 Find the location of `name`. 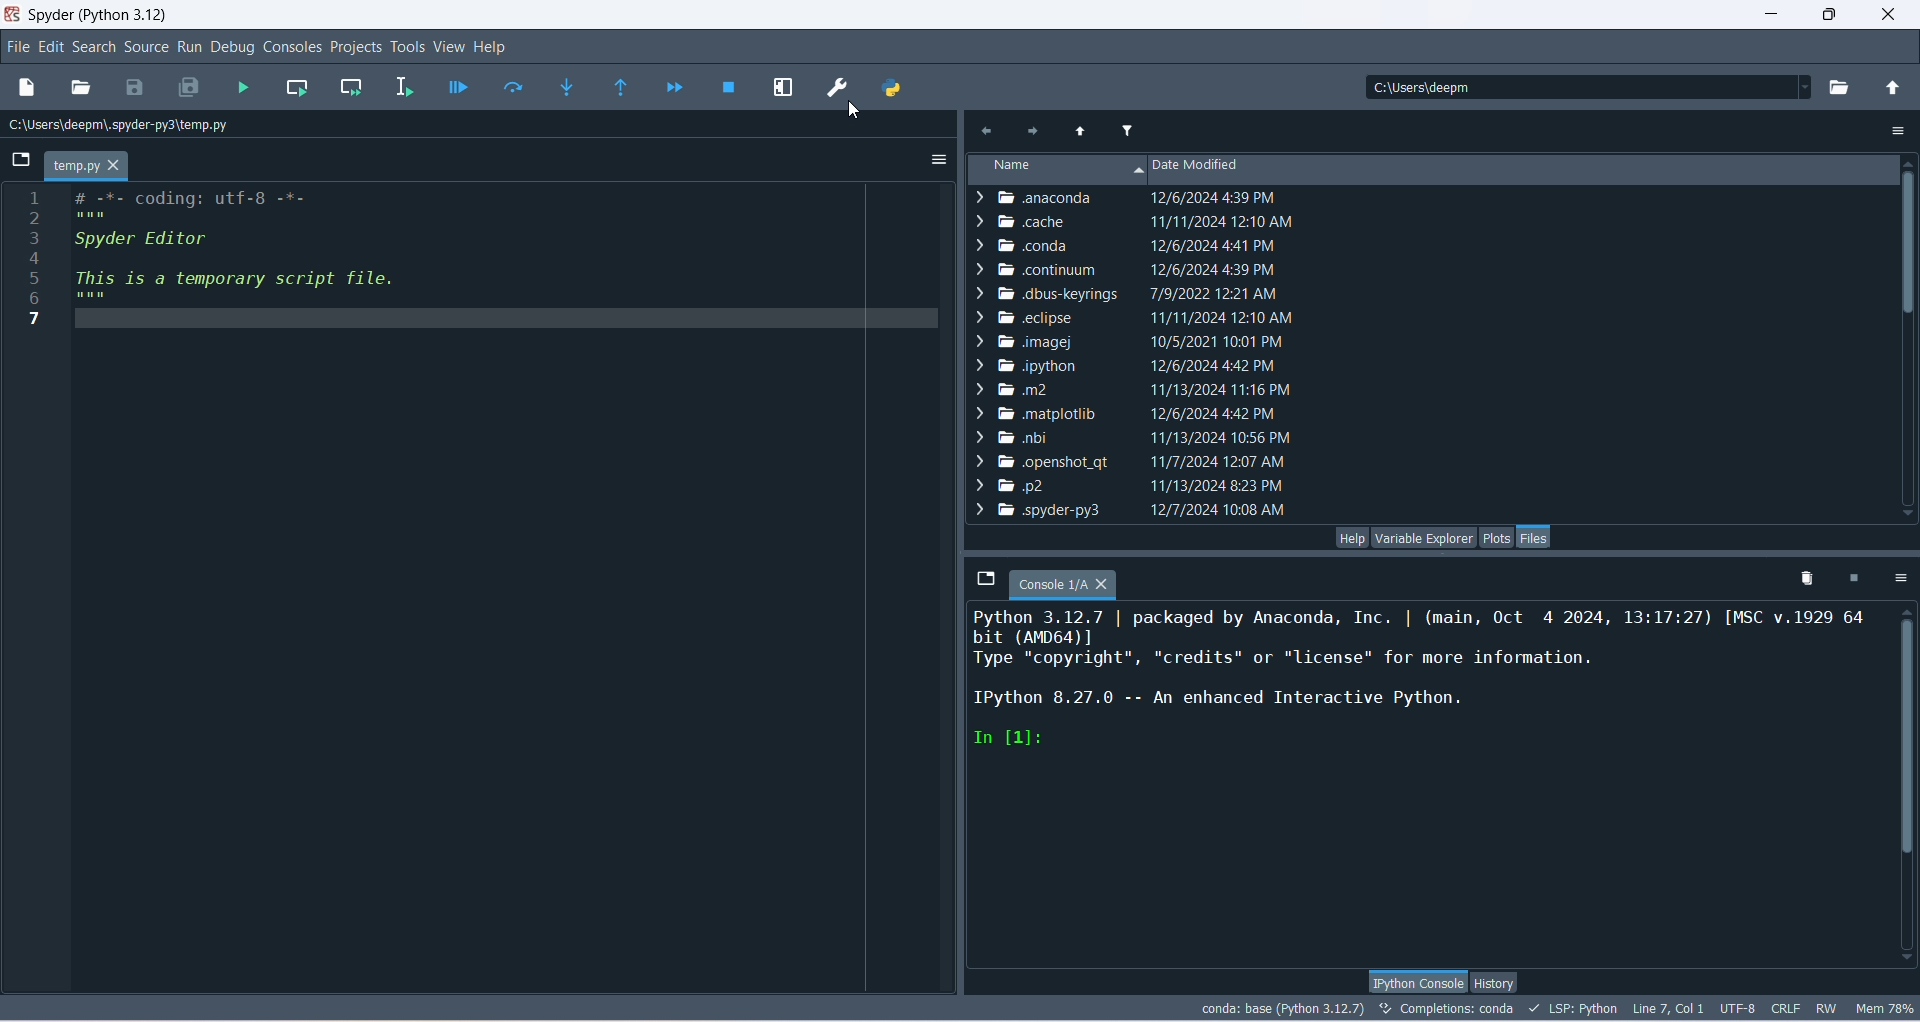

name is located at coordinates (1054, 169).